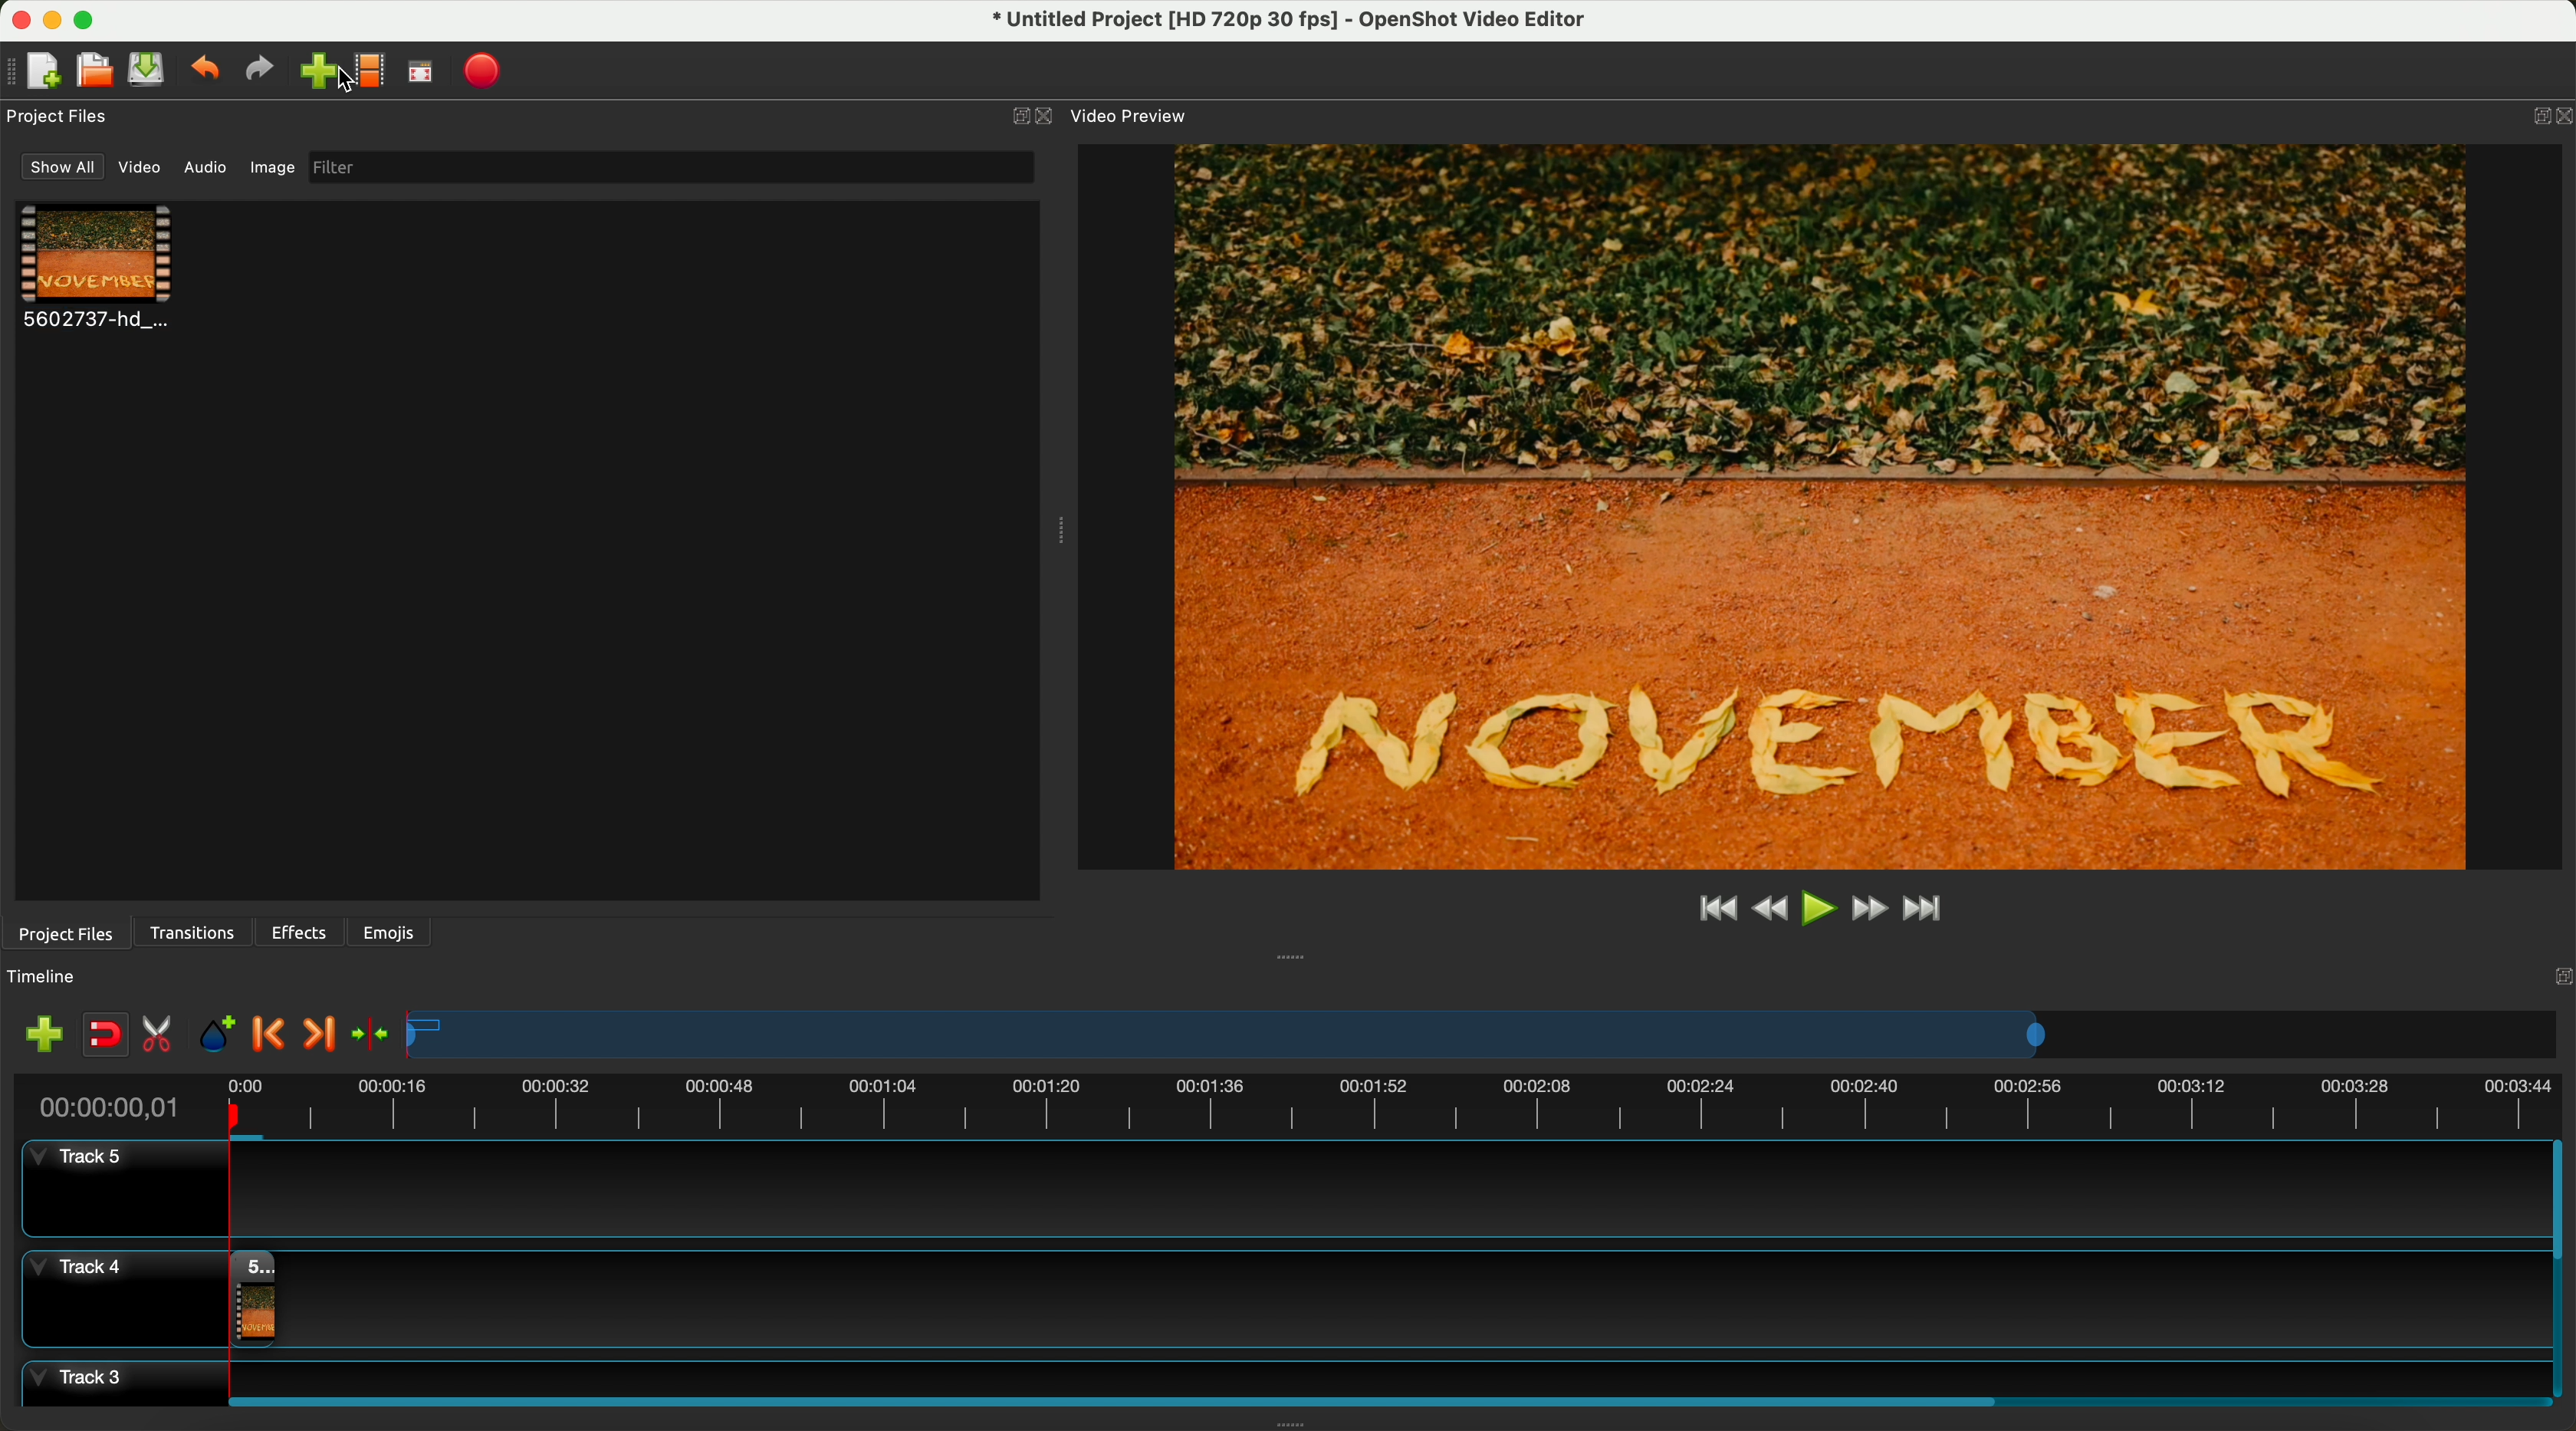  What do you see at coordinates (264, 72) in the screenshot?
I see `redo` at bounding box center [264, 72].